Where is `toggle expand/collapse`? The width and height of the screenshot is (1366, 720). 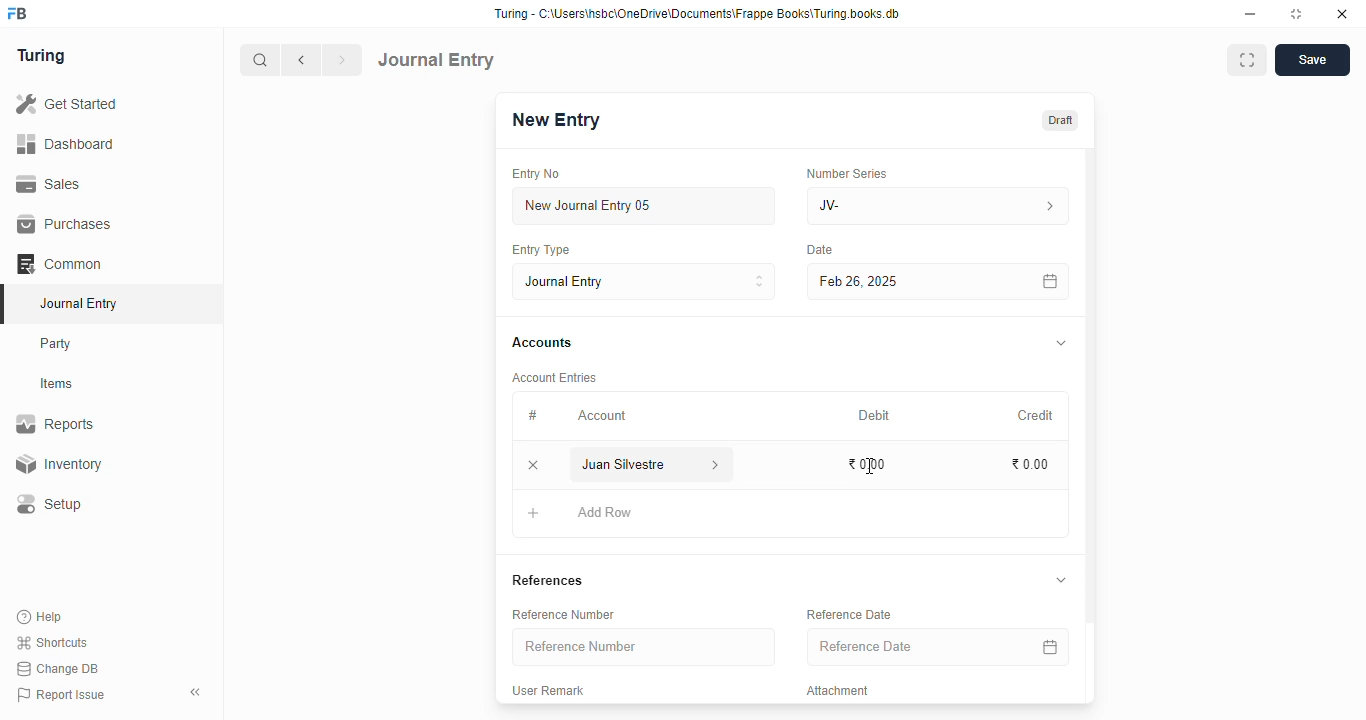 toggle expand/collapse is located at coordinates (1061, 580).